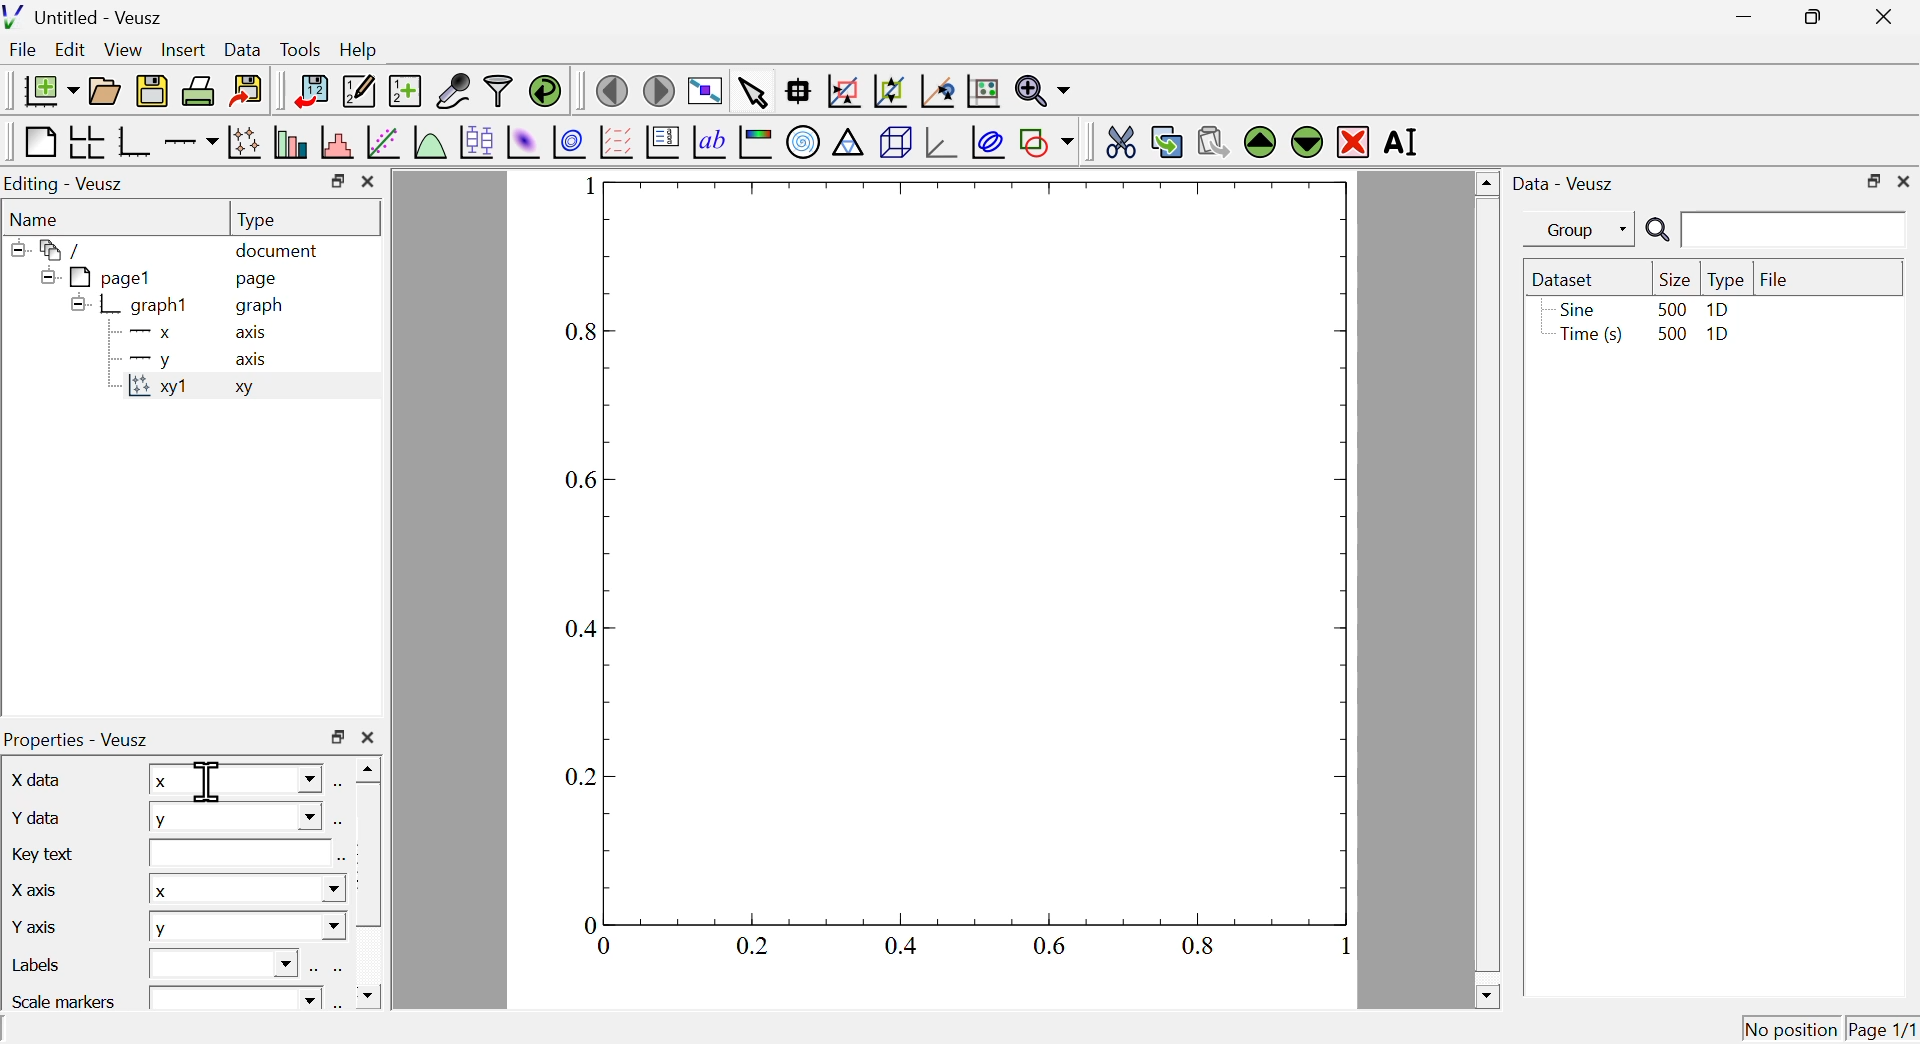 This screenshot has height=1044, width=1920. I want to click on scrollbar, so click(1486, 589).